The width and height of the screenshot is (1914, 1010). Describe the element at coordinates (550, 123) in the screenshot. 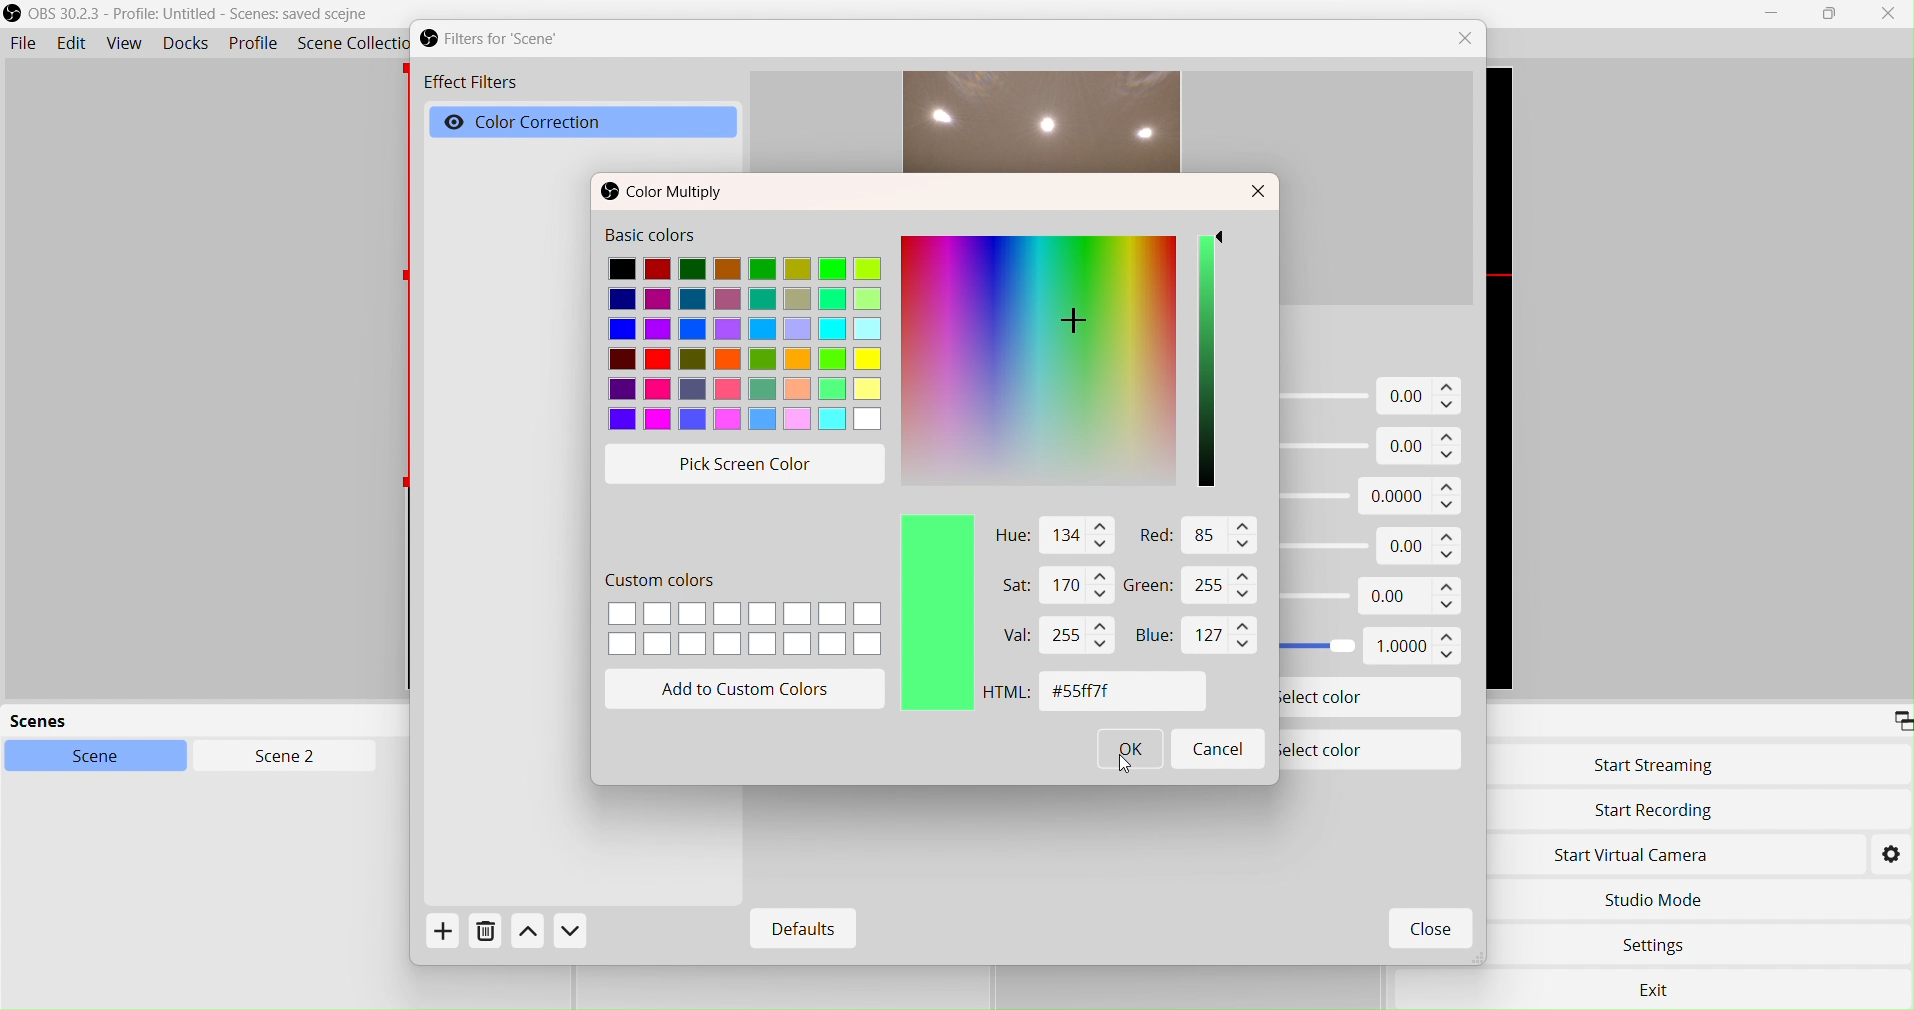

I see `Color Correction` at that location.